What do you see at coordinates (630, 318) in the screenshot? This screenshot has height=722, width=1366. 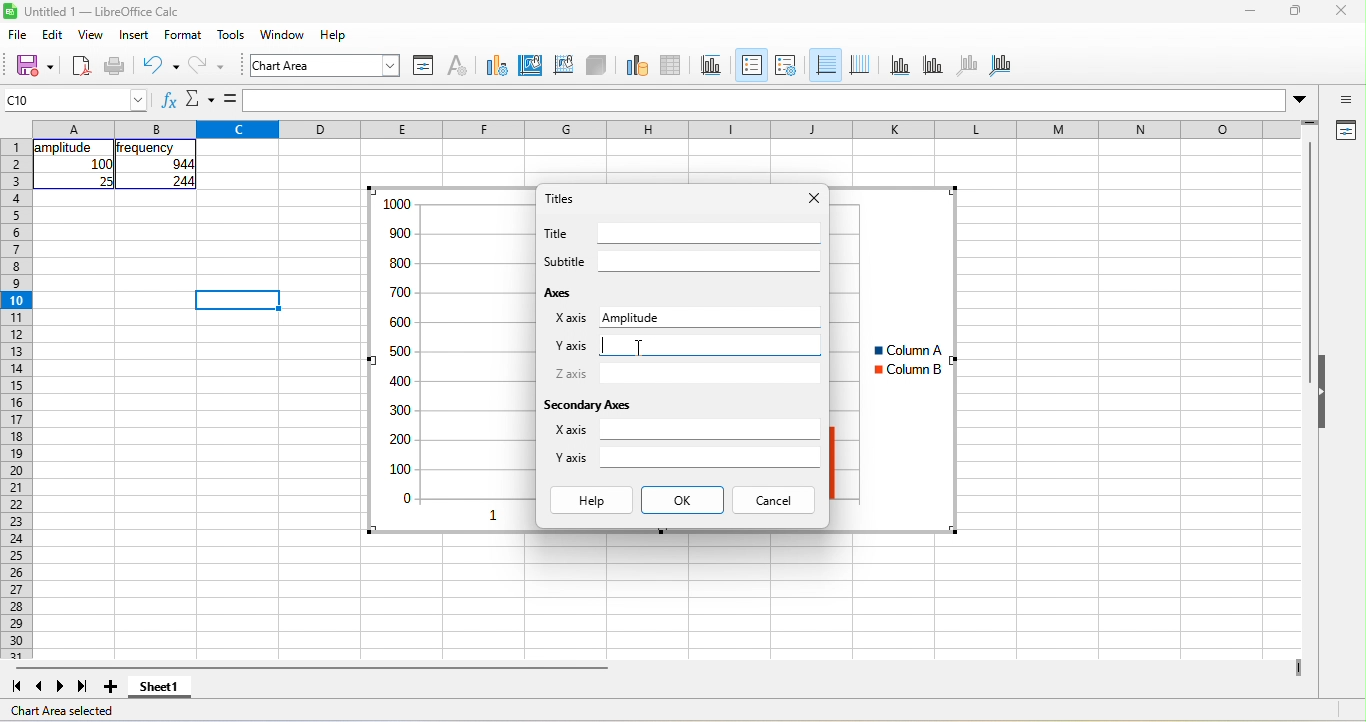 I see `Amplitude` at bounding box center [630, 318].